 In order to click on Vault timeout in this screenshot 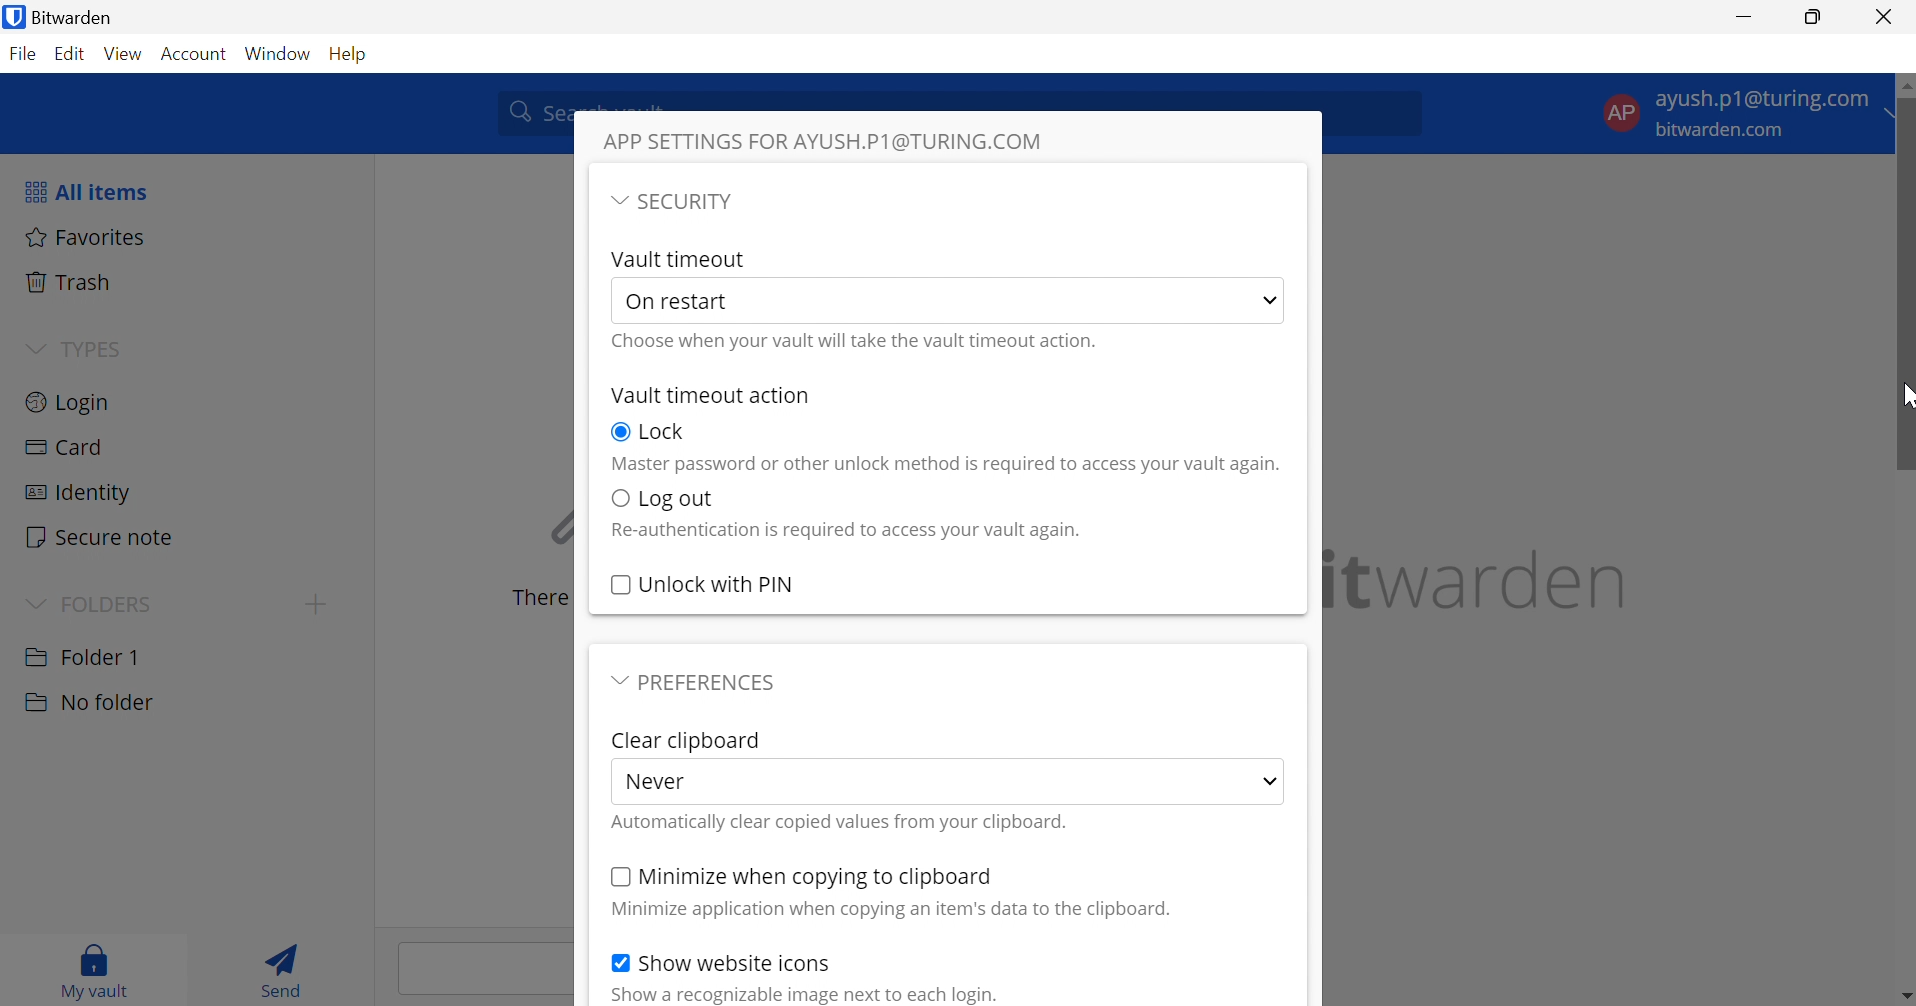, I will do `click(681, 258)`.